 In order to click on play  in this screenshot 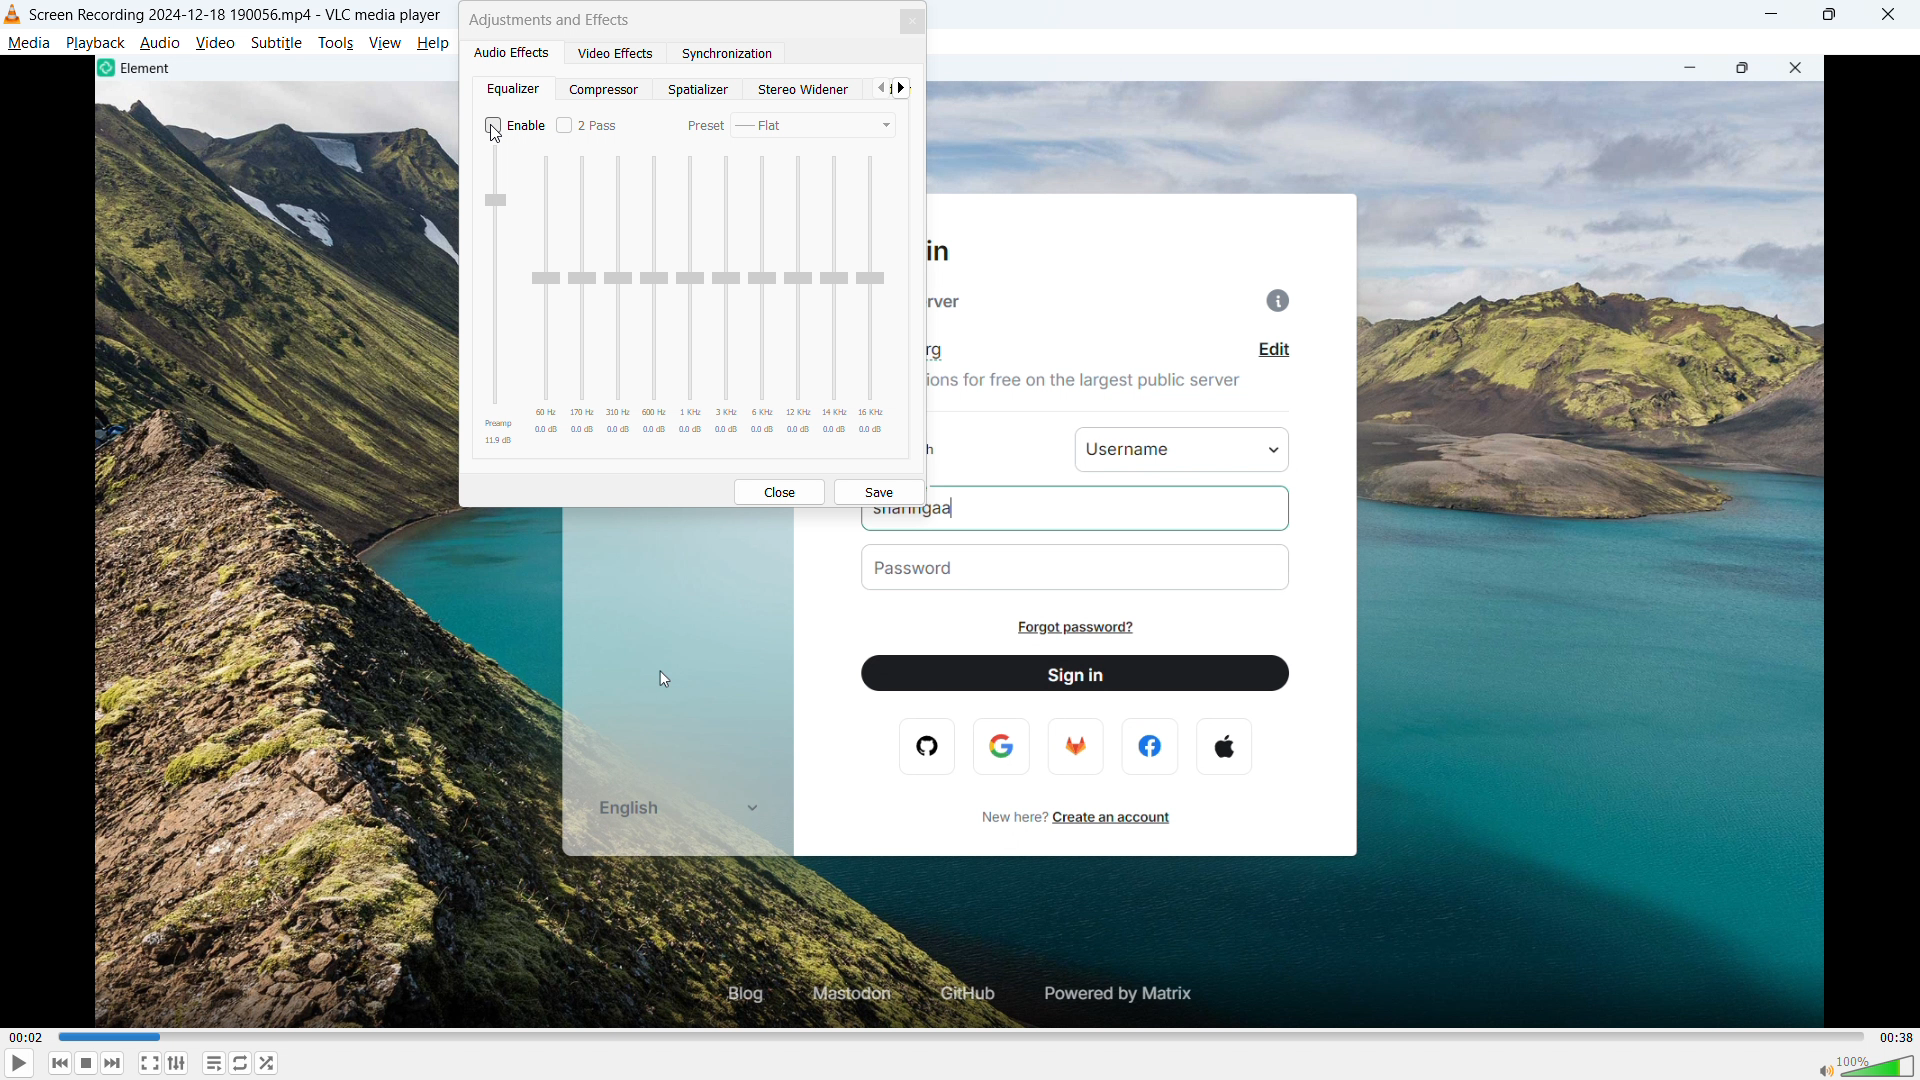, I will do `click(20, 1063)`.